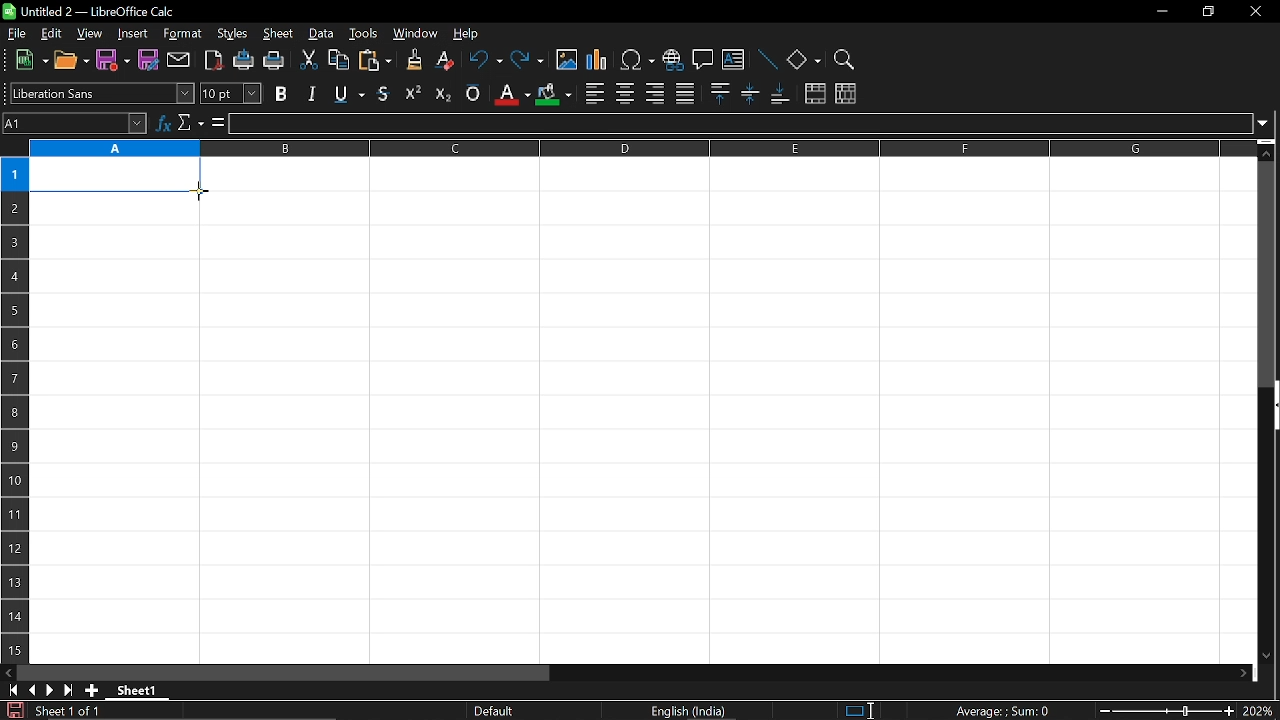 This screenshot has height=720, width=1280. What do you see at coordinates (284, 673) in the screenshot?
I see `horizontal scrollbar` at bounding box center [284, 673].